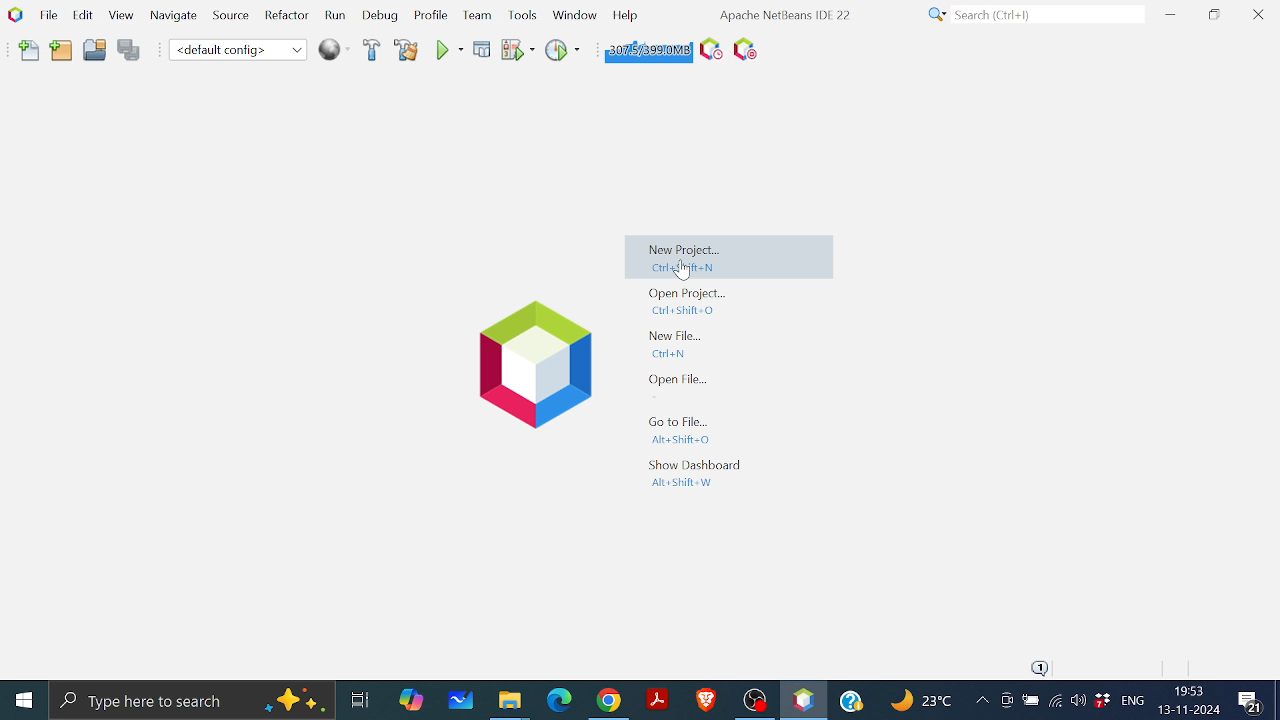 Image resolution: width=1280 pixels, height=720 pixels. What do you see at coordinates (625, 14) in the screenshot?
I see `Help` at bounding box center [625, 14].